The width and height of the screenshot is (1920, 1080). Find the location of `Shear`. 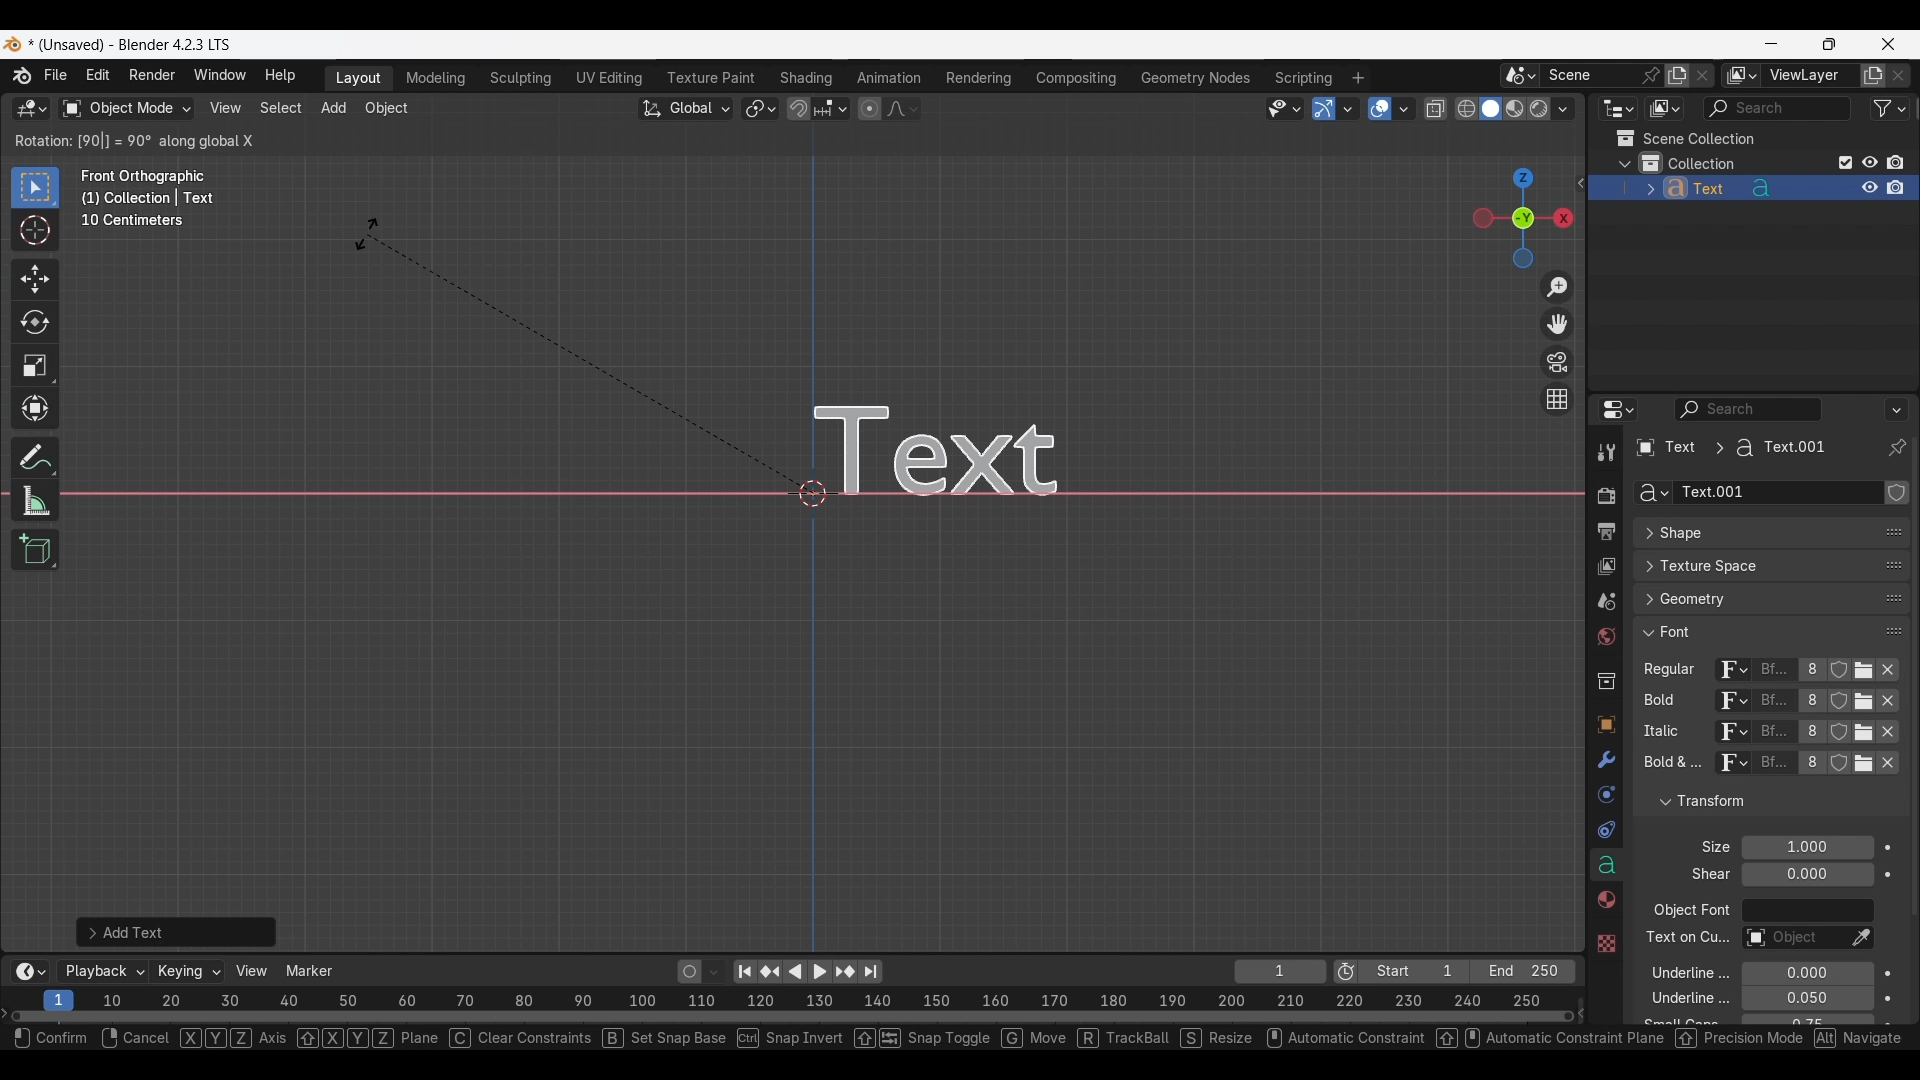

Shear is located at coordinates (1807, 874).